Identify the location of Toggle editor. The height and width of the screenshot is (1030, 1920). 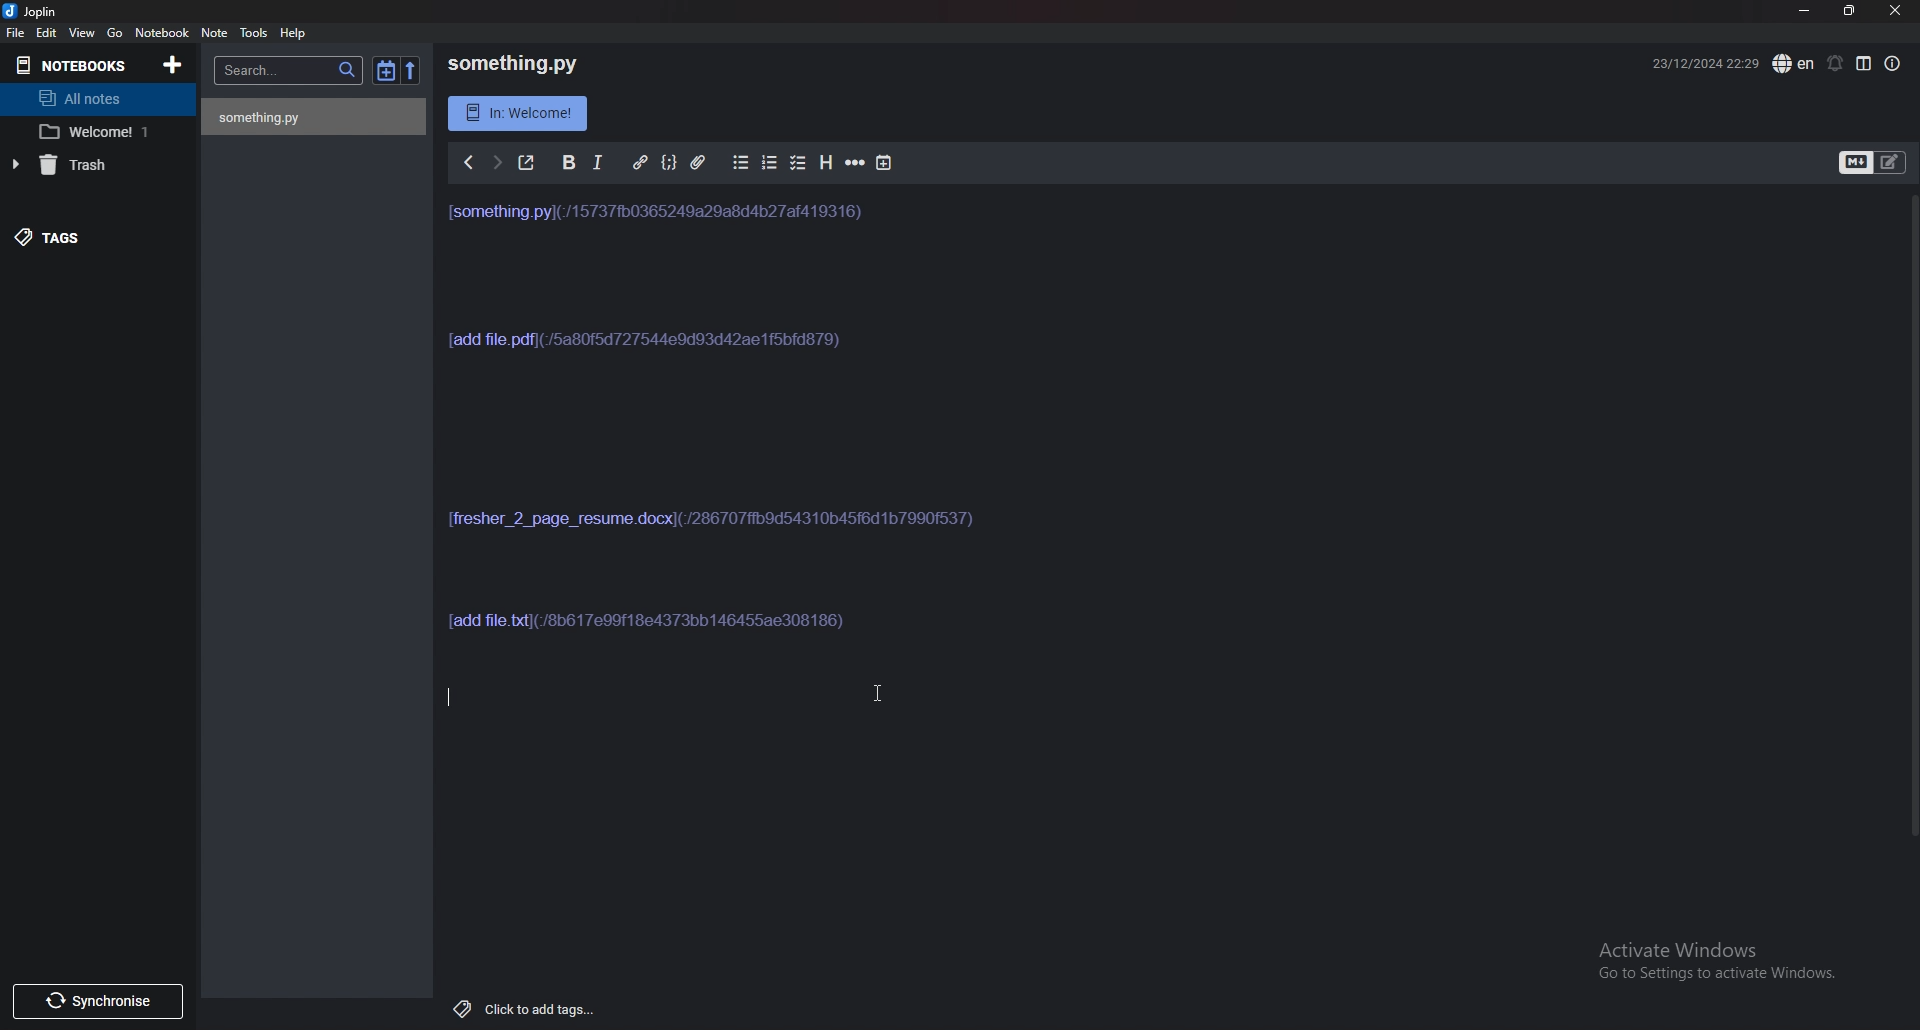
(1871, 162).